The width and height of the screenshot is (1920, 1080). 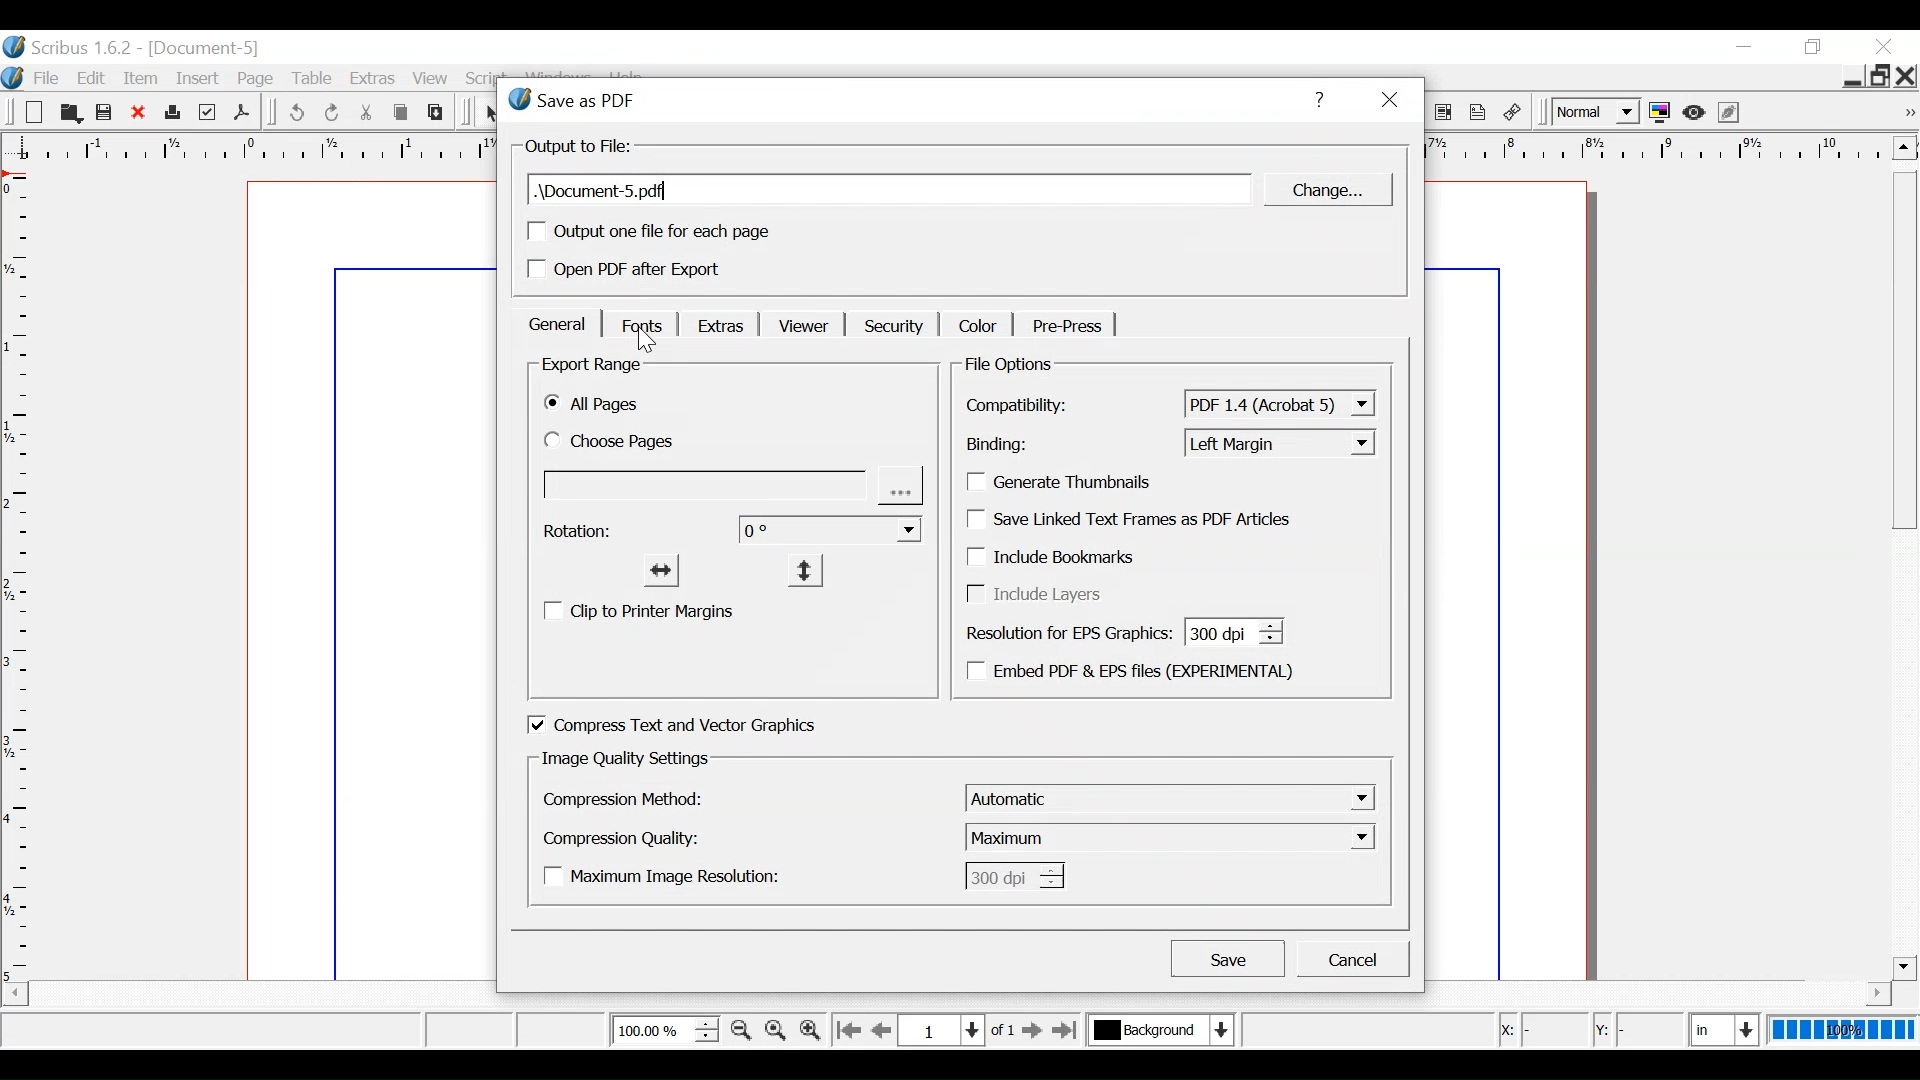 What do you see at coordinates (556, 324) in the screenshot?
I see `General` at bounding box center [556, 324].